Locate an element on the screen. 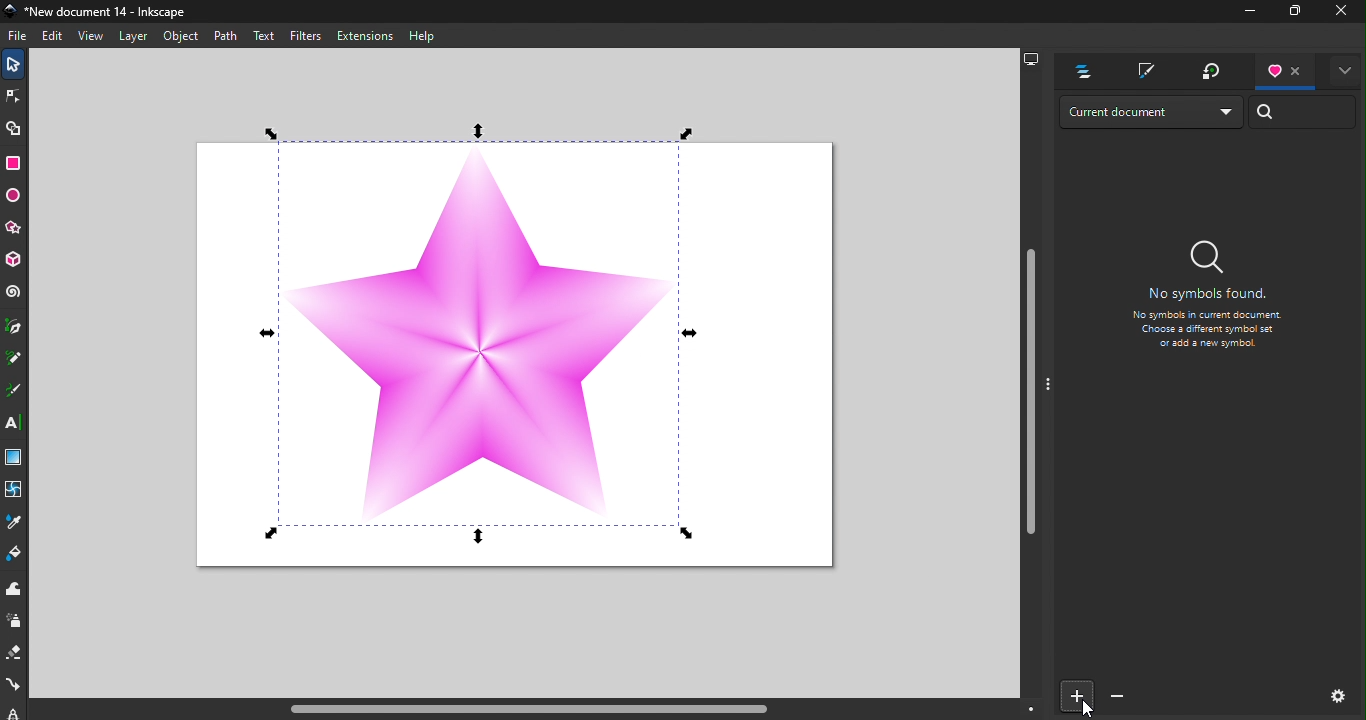 The width and height of the screenshot is (1366, 720). Pen tool is located at coordinates (14, 323).